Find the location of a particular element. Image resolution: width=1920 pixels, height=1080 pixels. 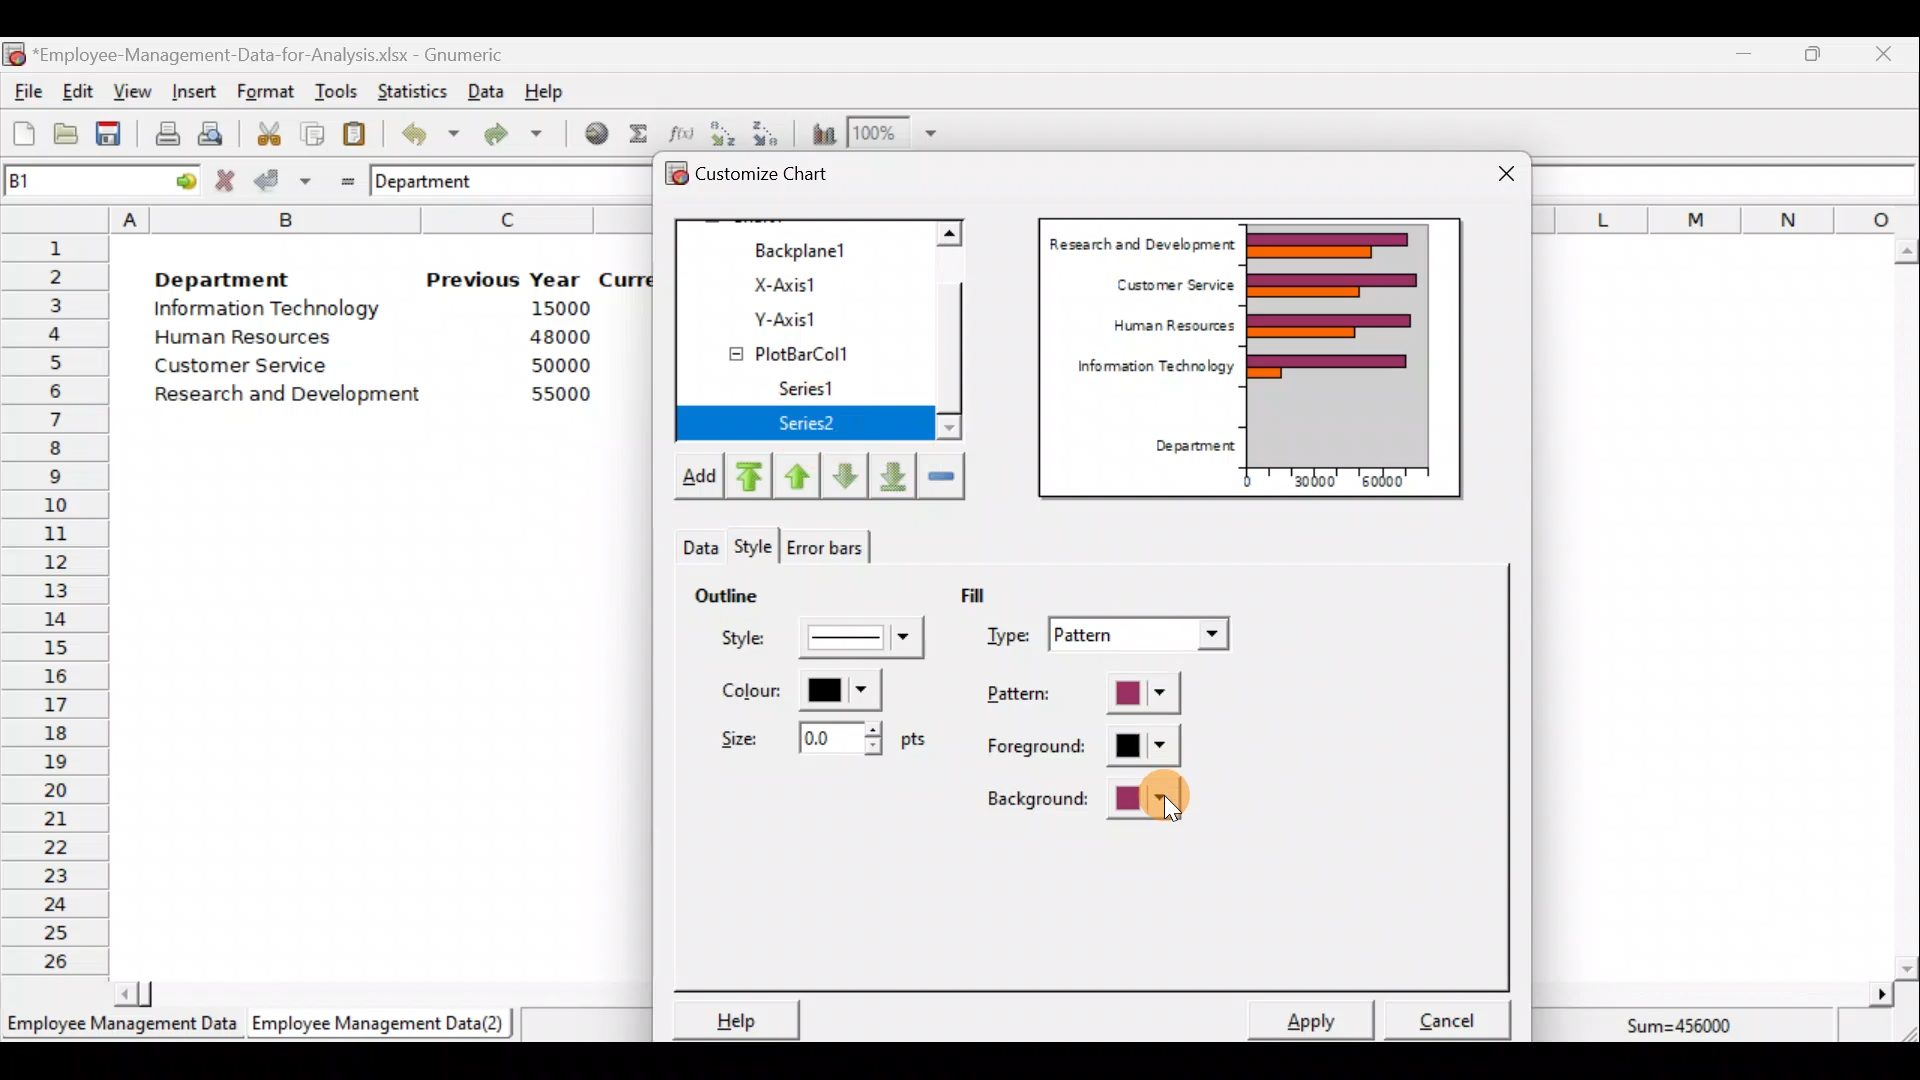

0 is located at coordinates (1247, 481).